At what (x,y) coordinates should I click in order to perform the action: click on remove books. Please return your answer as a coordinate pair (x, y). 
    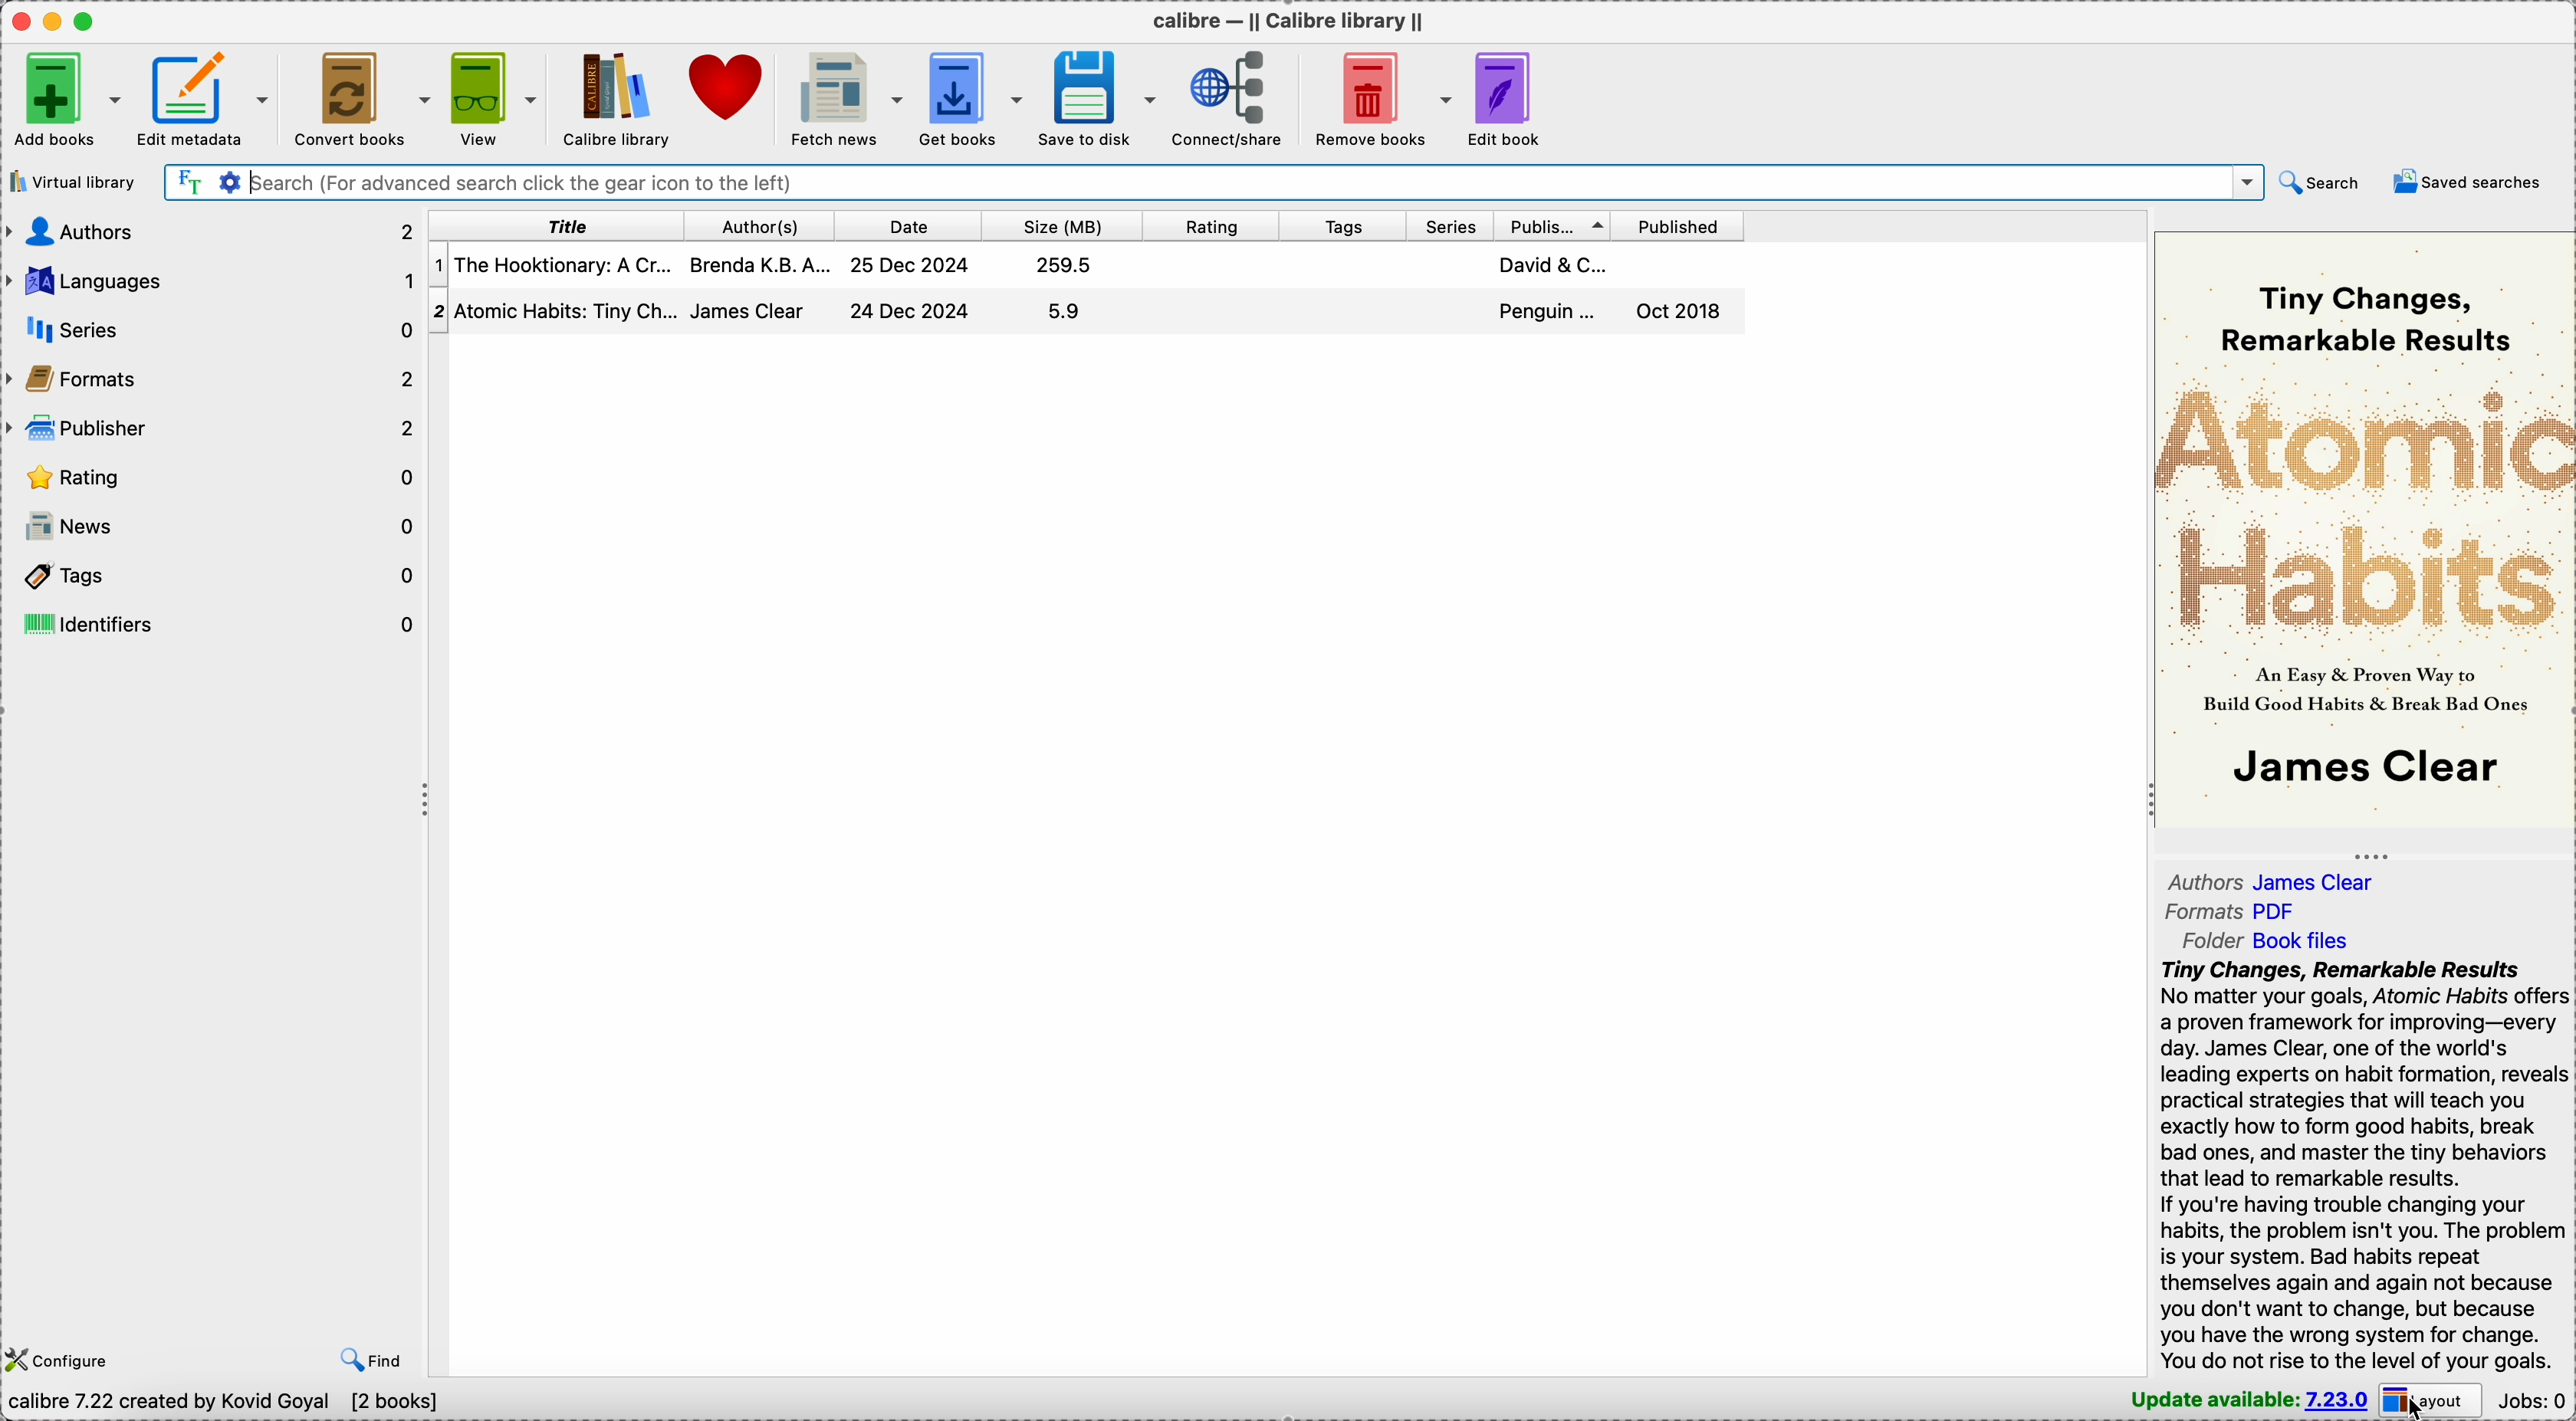
    Looking at the image, I should click on (1380, 94).